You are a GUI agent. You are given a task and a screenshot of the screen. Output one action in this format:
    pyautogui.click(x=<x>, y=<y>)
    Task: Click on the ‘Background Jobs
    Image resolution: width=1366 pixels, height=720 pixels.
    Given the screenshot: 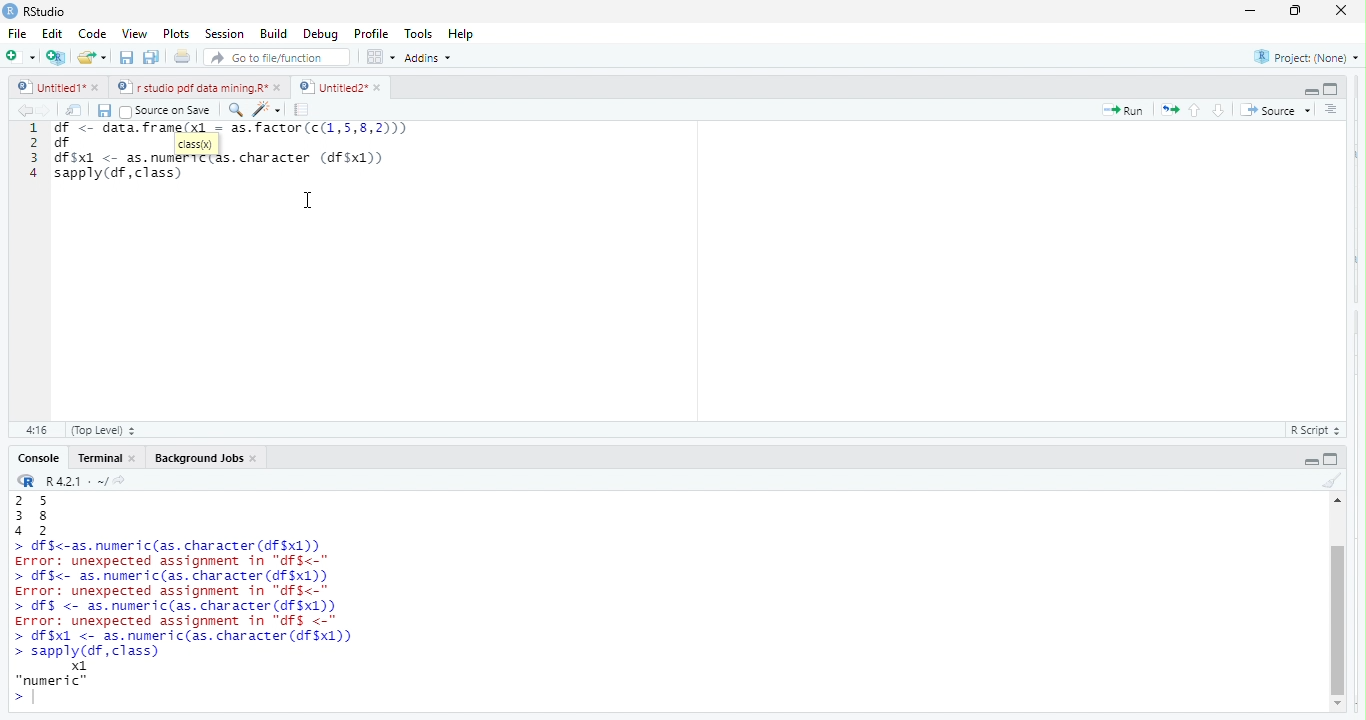 What is the action you would take?
    pyautogui.click(x=198, y=459)
    